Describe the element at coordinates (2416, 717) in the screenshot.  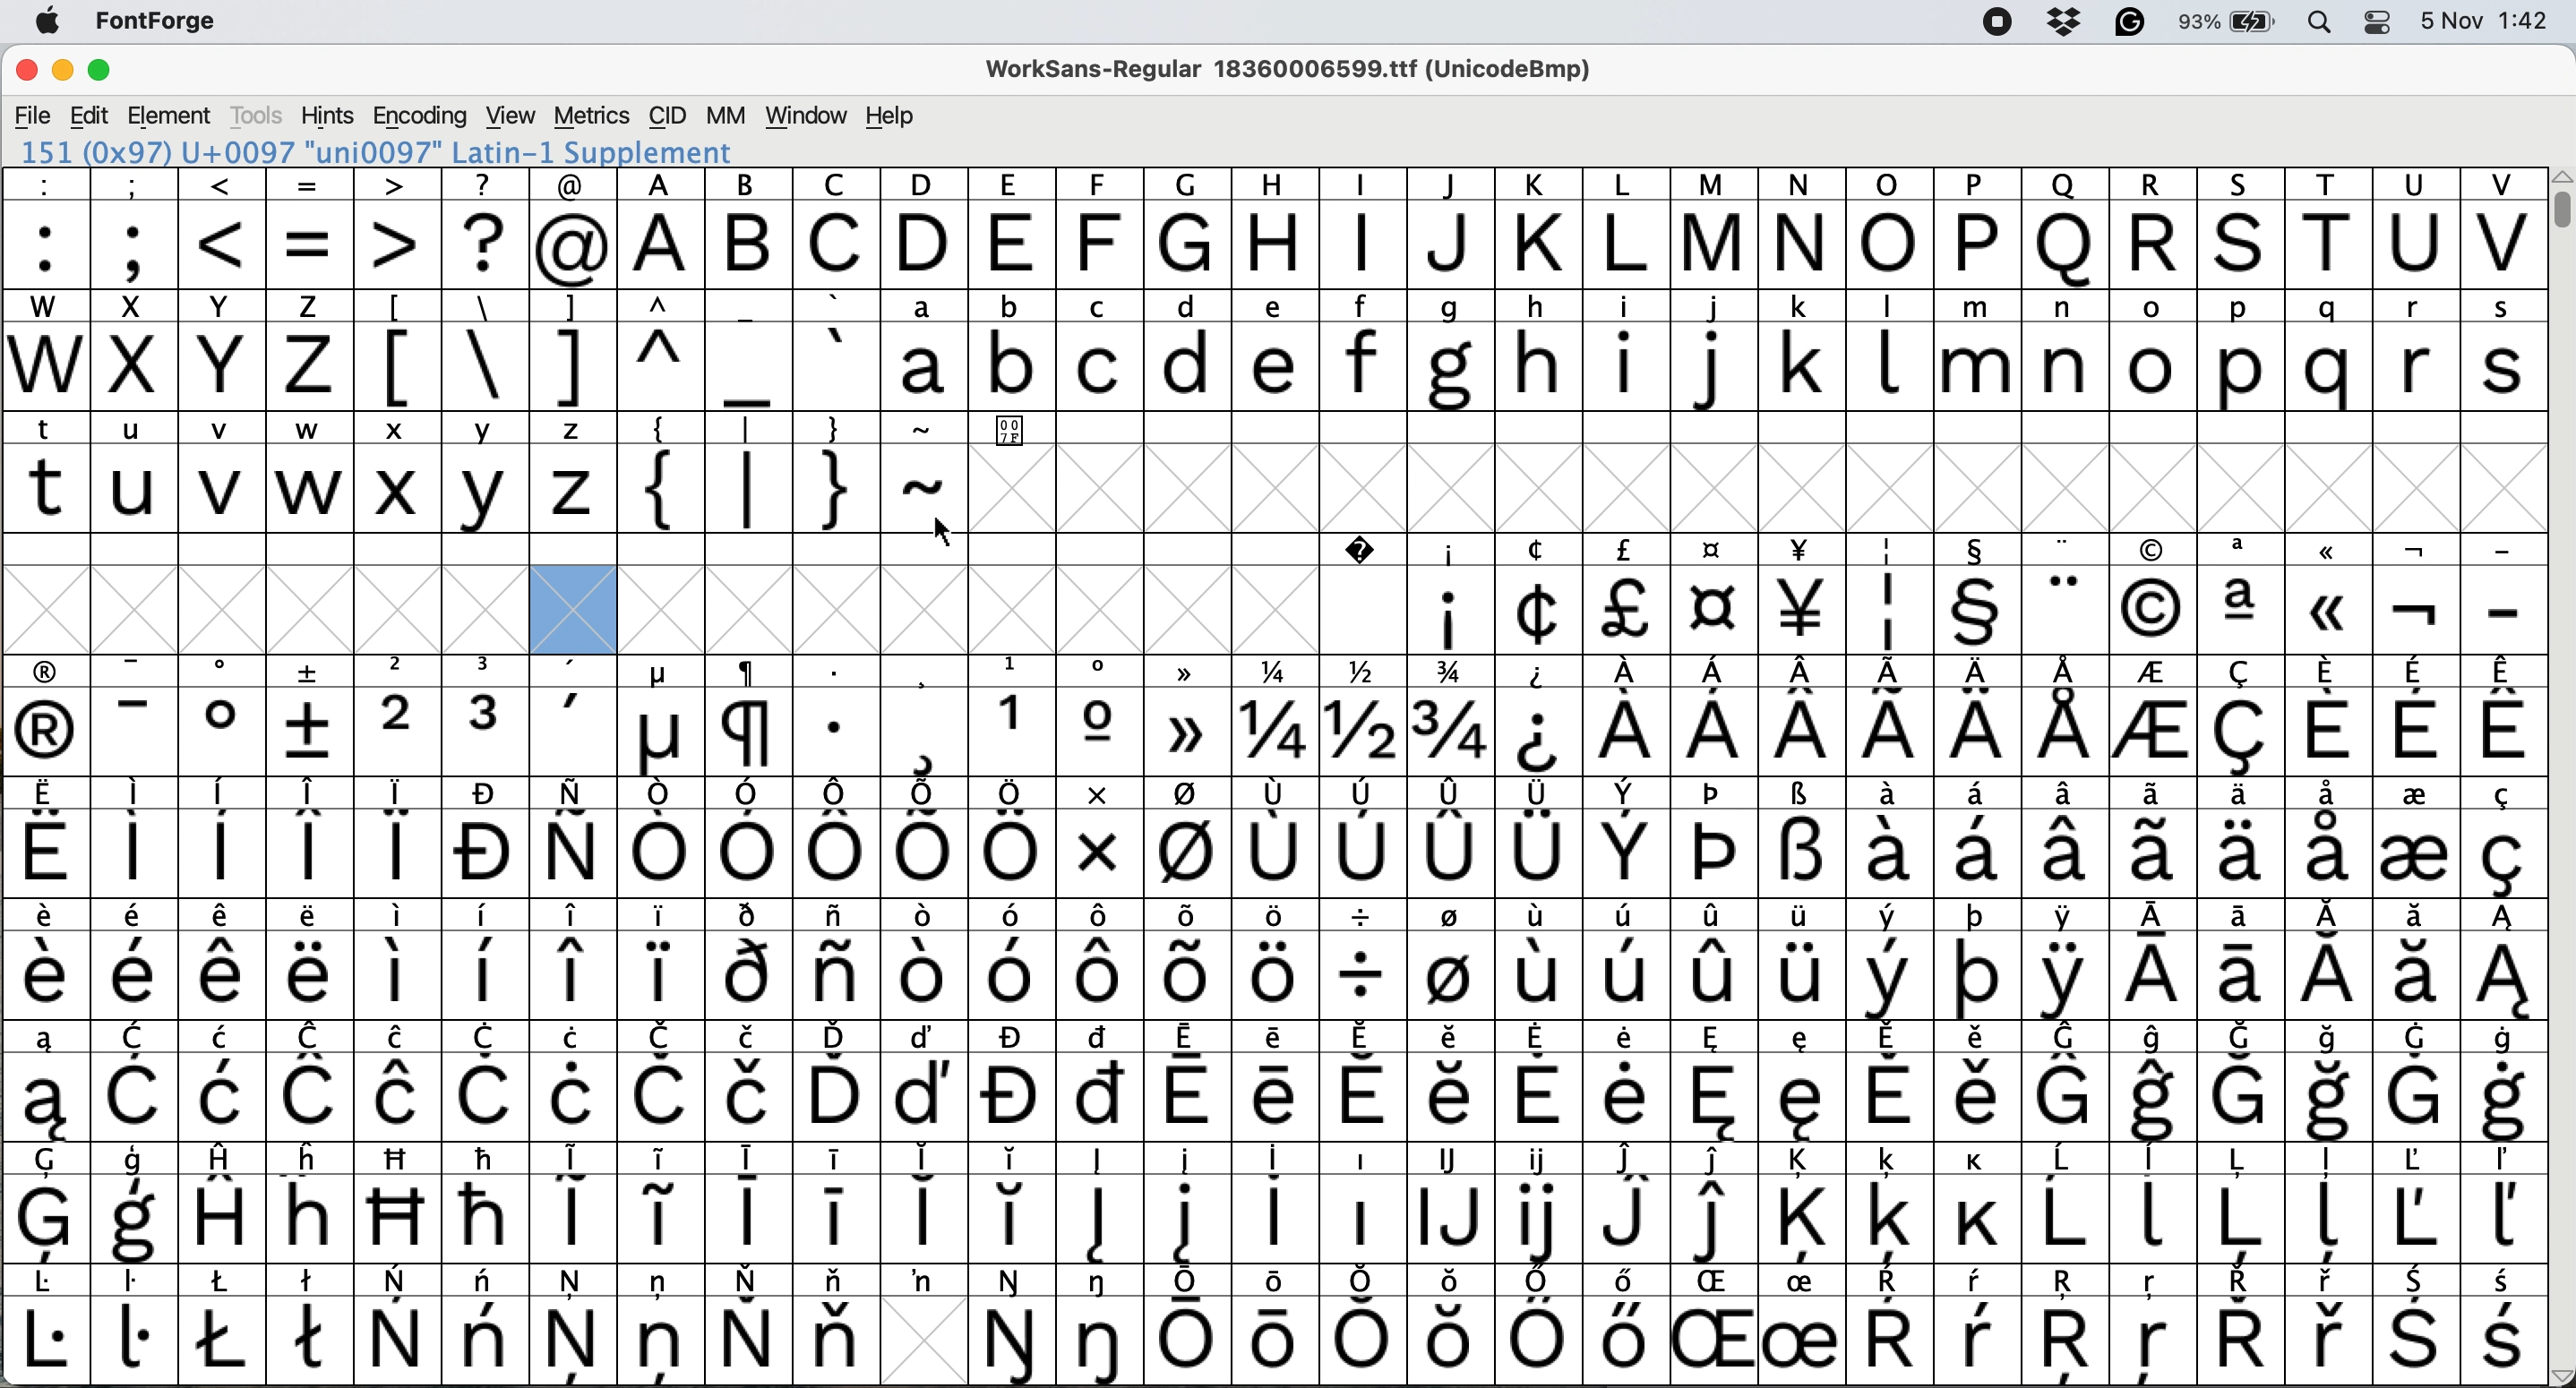
I see `symbol` at that location.